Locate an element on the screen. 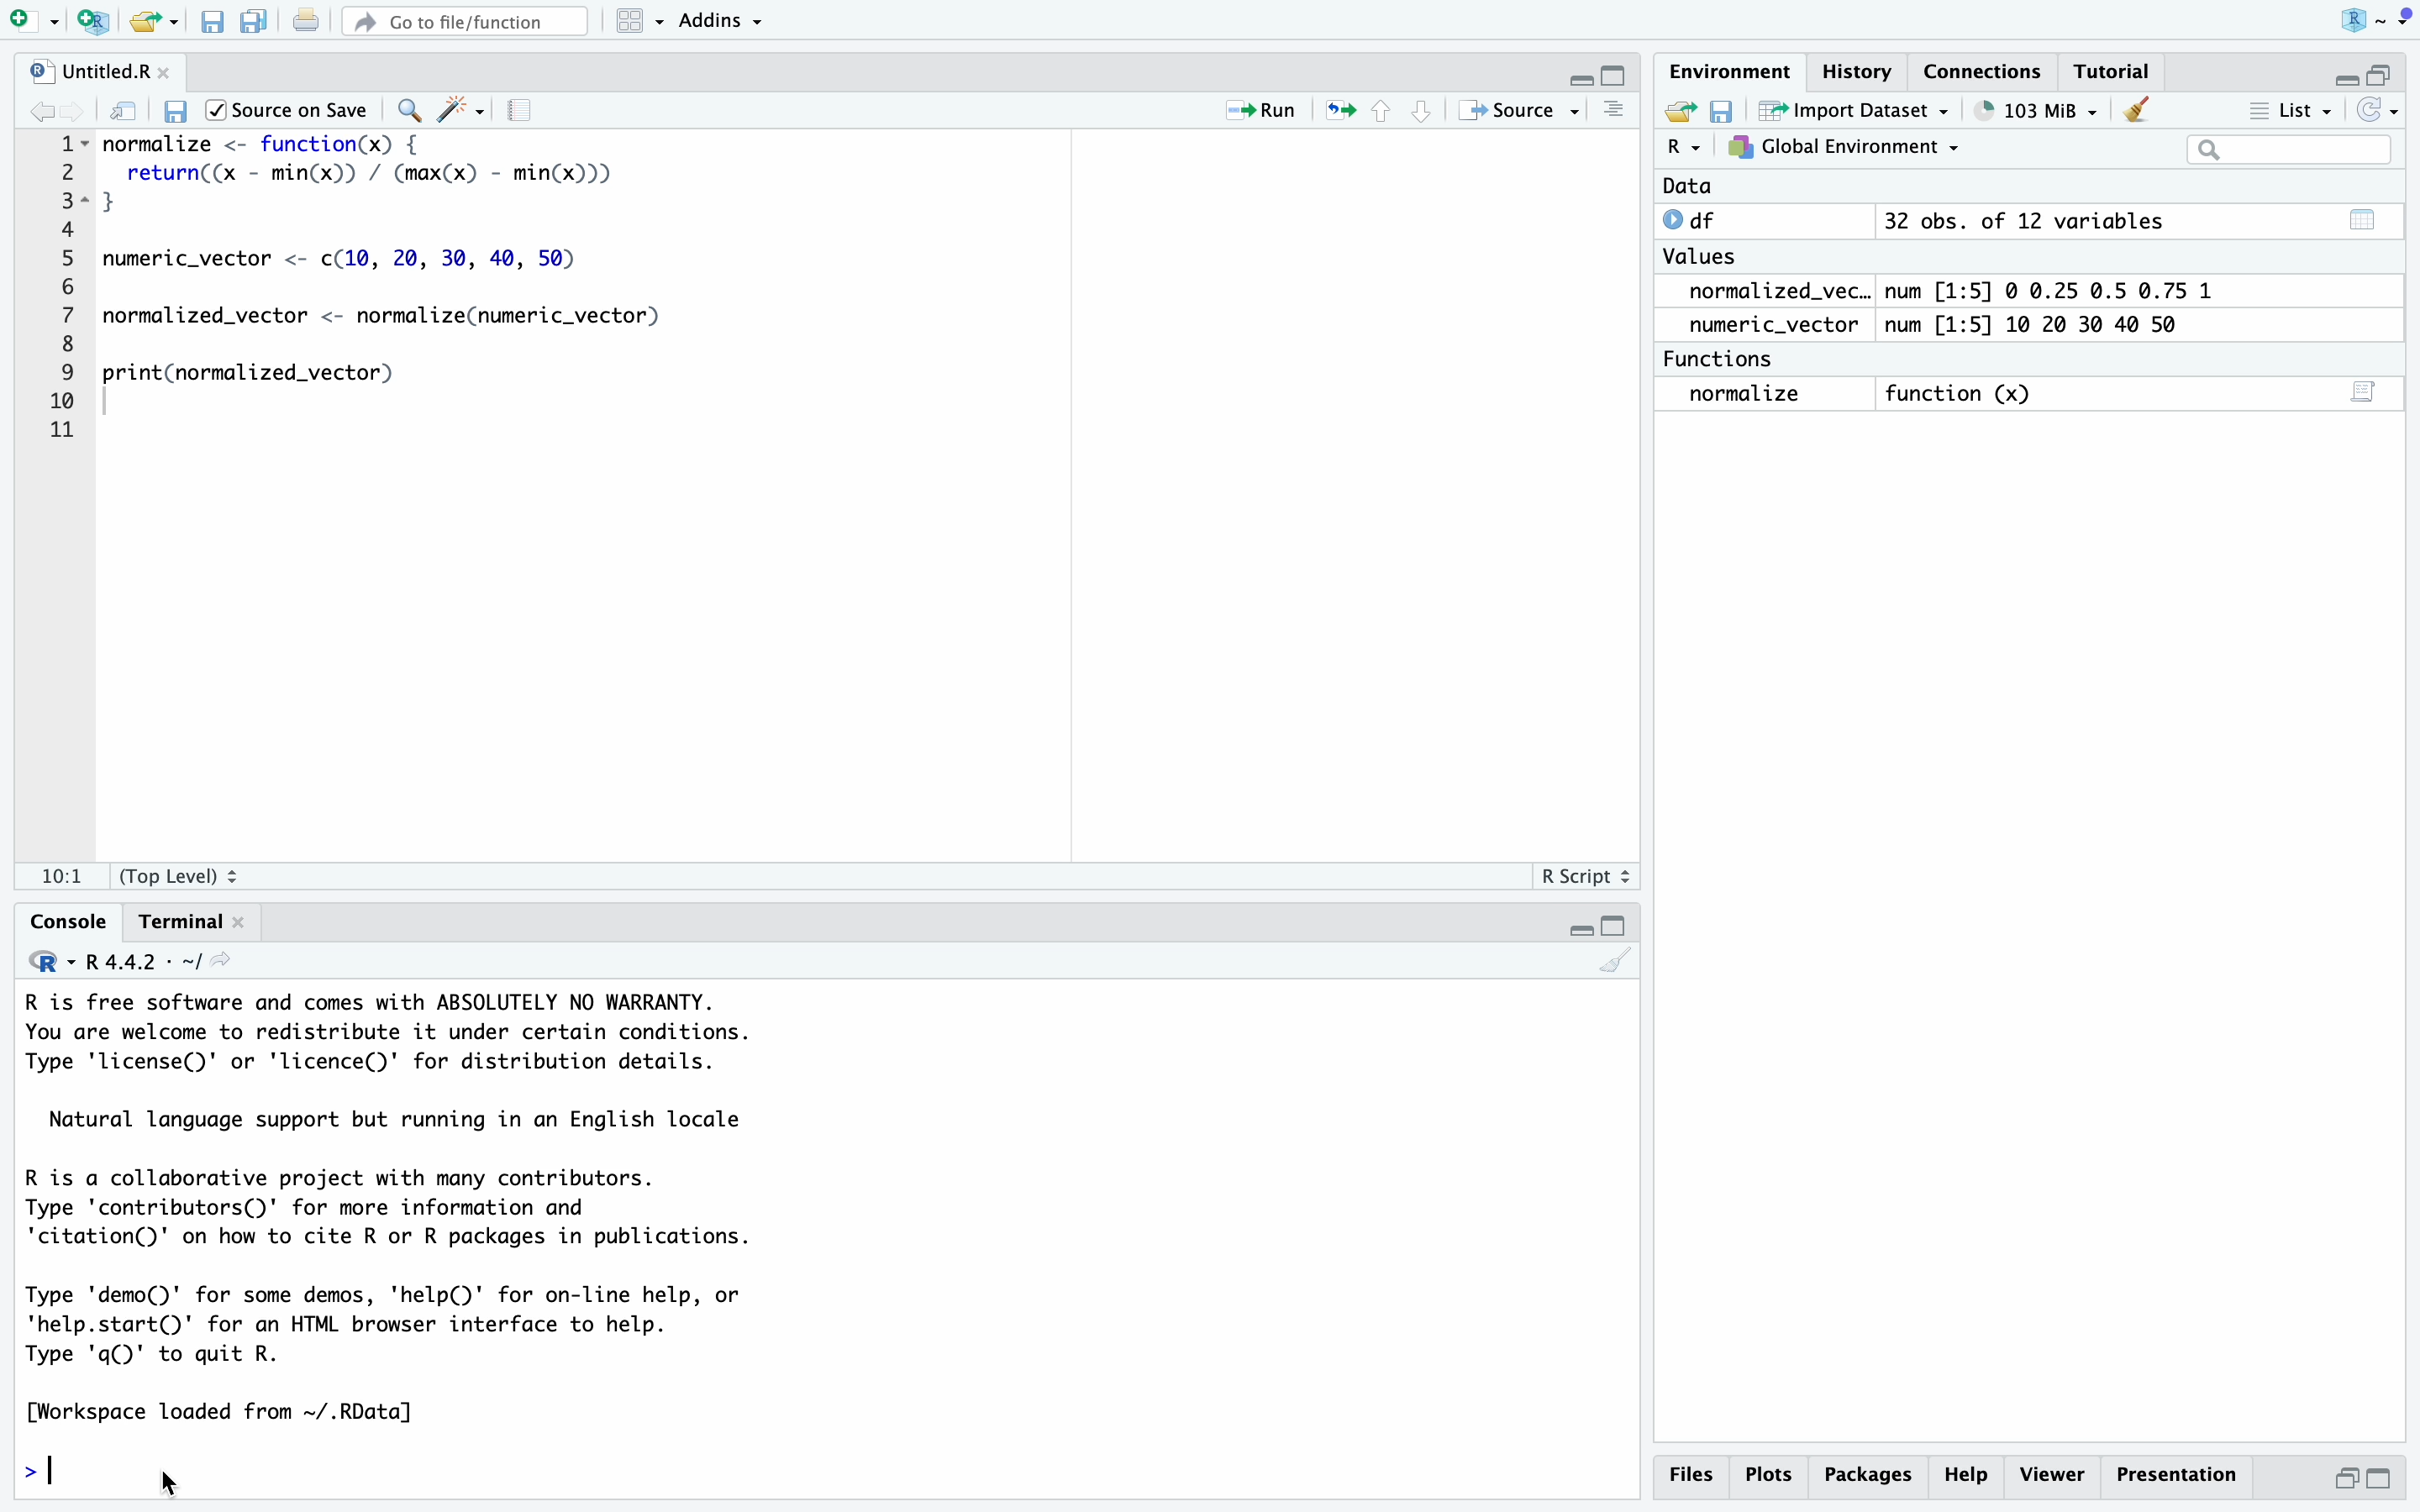  Source is located at coordinates (1513, 111).